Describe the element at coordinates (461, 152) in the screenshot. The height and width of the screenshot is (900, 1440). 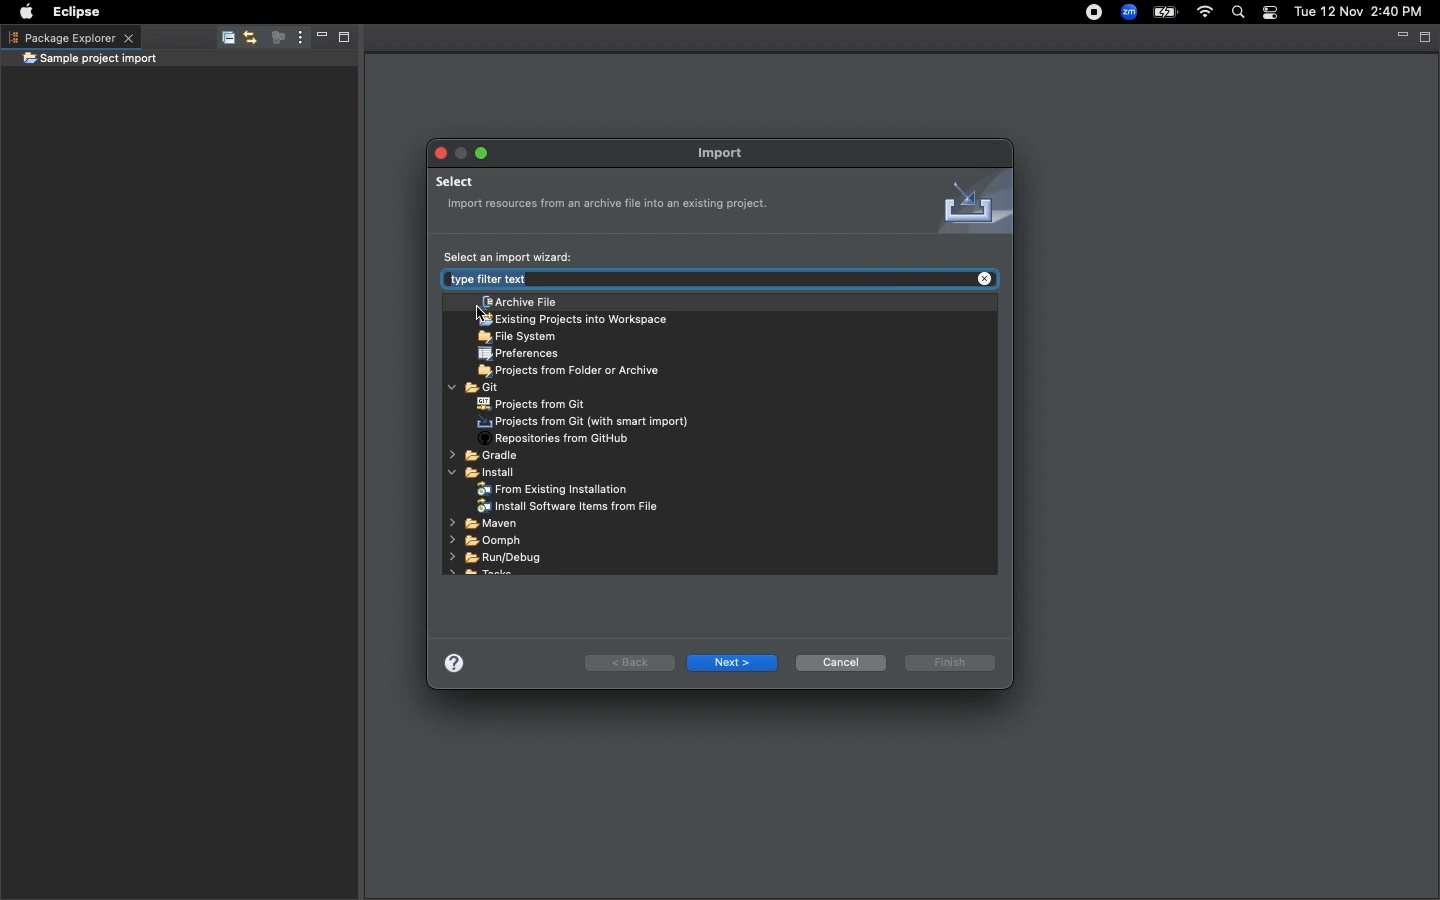
I see `Minimize` at that location.